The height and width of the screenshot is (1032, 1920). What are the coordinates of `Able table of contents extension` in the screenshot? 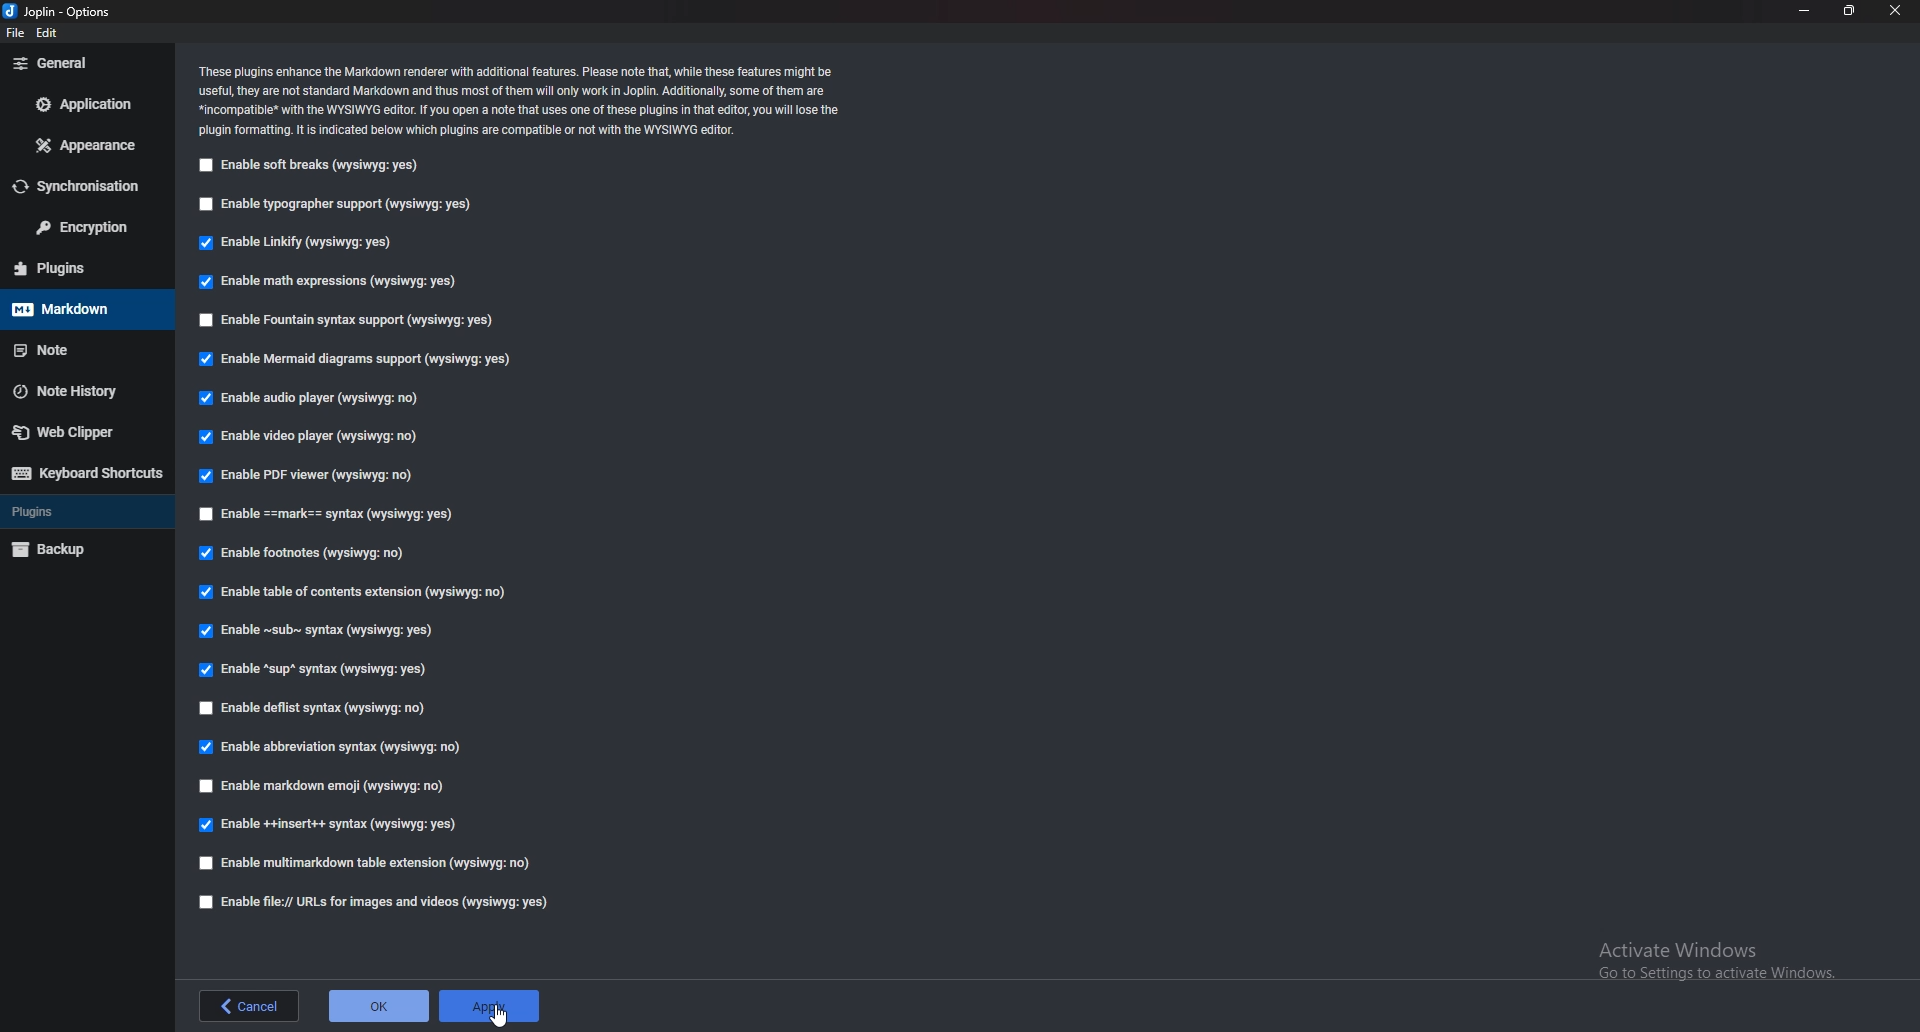 It's located at (355, 592).